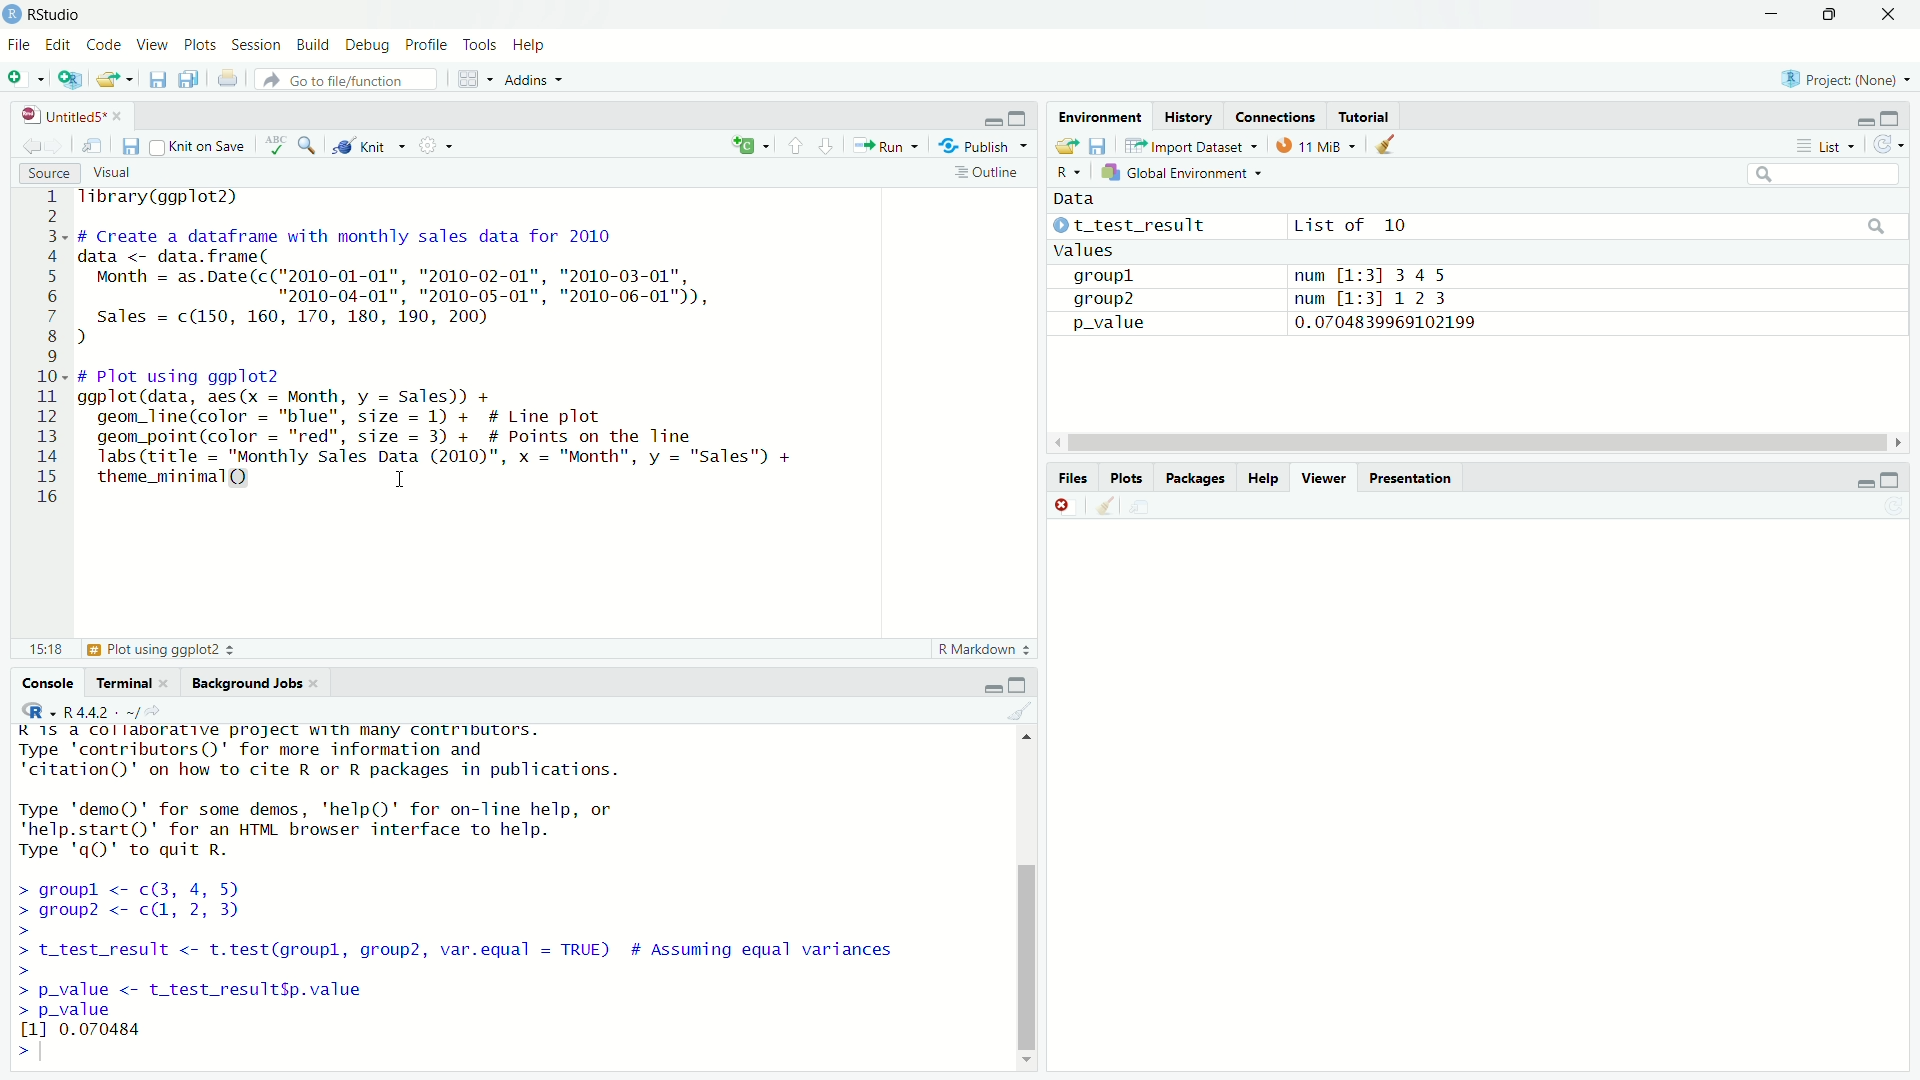 This screenshot has width=1920, height=1080. What do you see at coordinates (93, 142) in the screenshot?
I see `save in new window` at bounding box center [93, 142].